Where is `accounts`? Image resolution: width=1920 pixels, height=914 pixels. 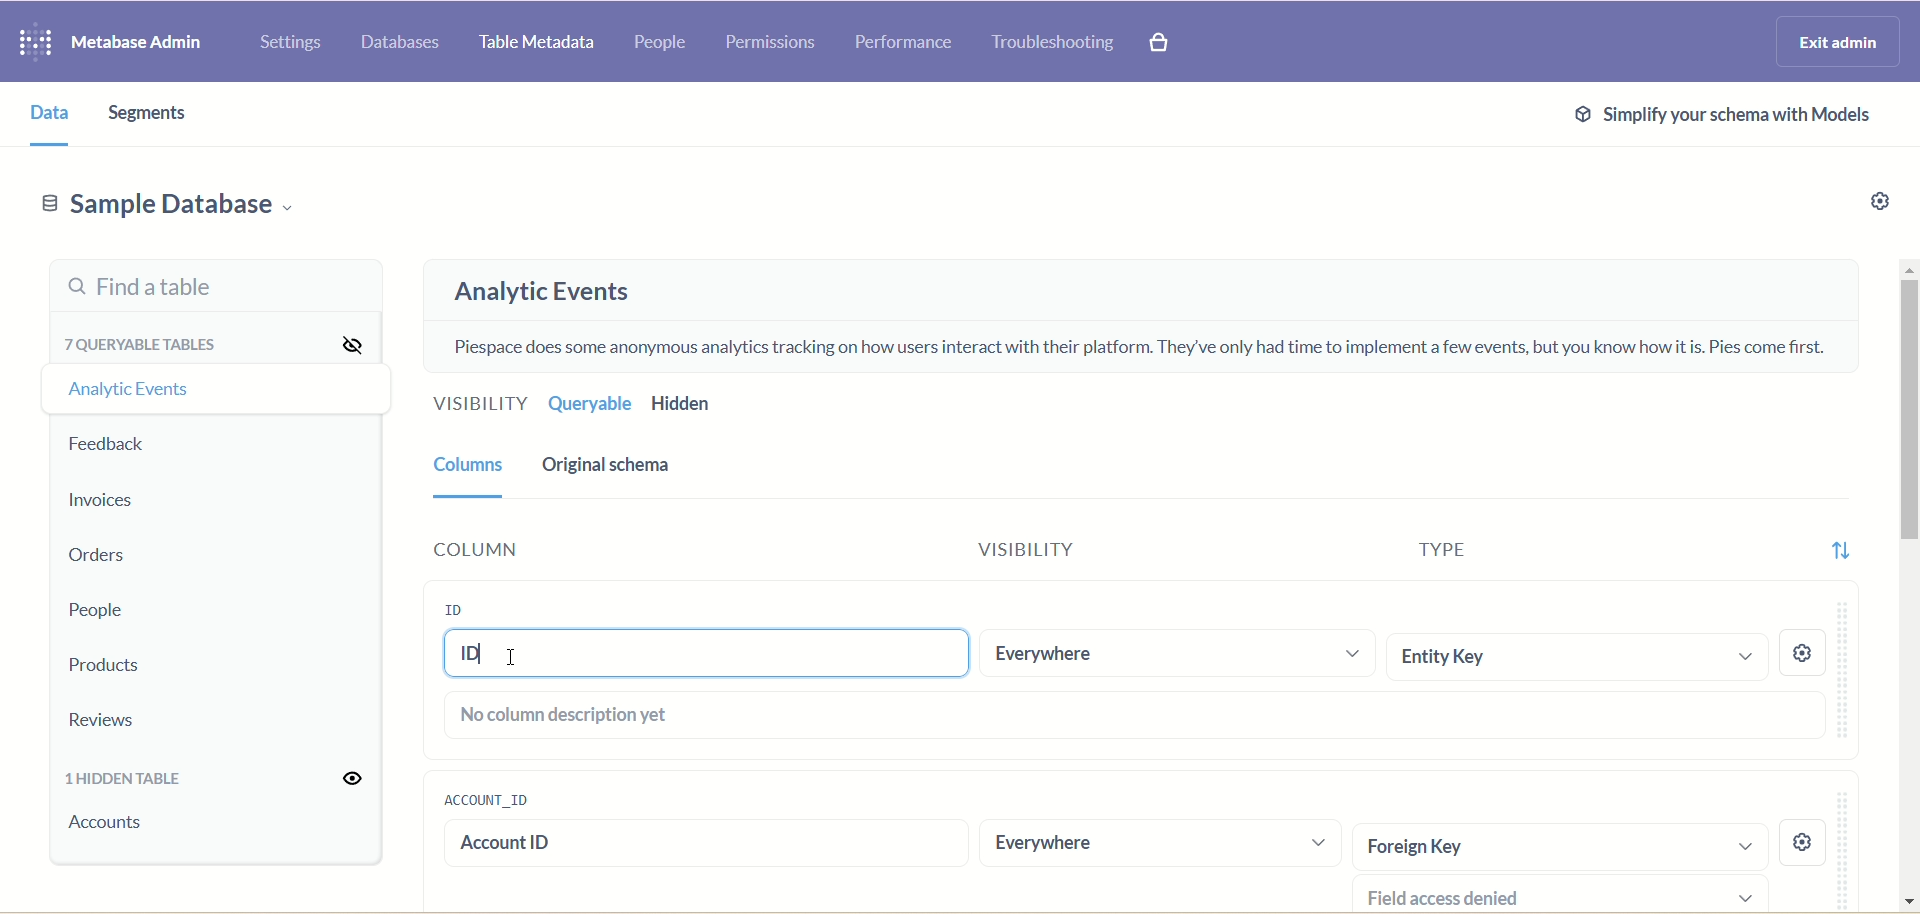
accounts is located at coordinates (122, 823).